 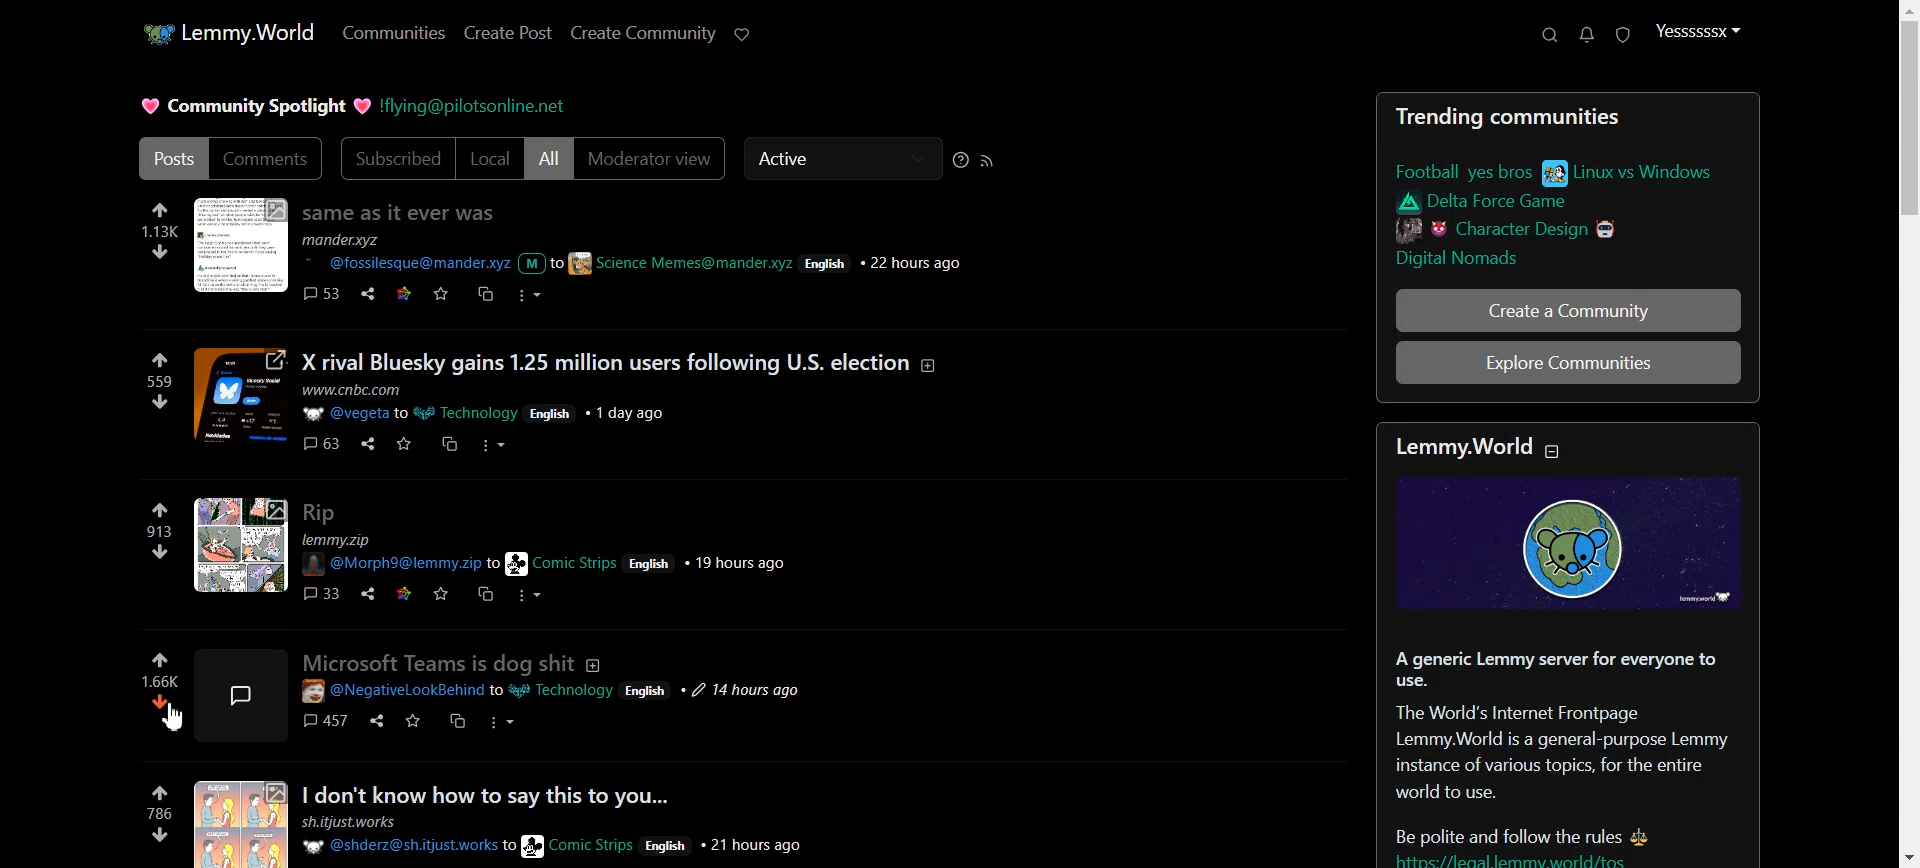 I want to click on post details, so click(x=558, y=693).